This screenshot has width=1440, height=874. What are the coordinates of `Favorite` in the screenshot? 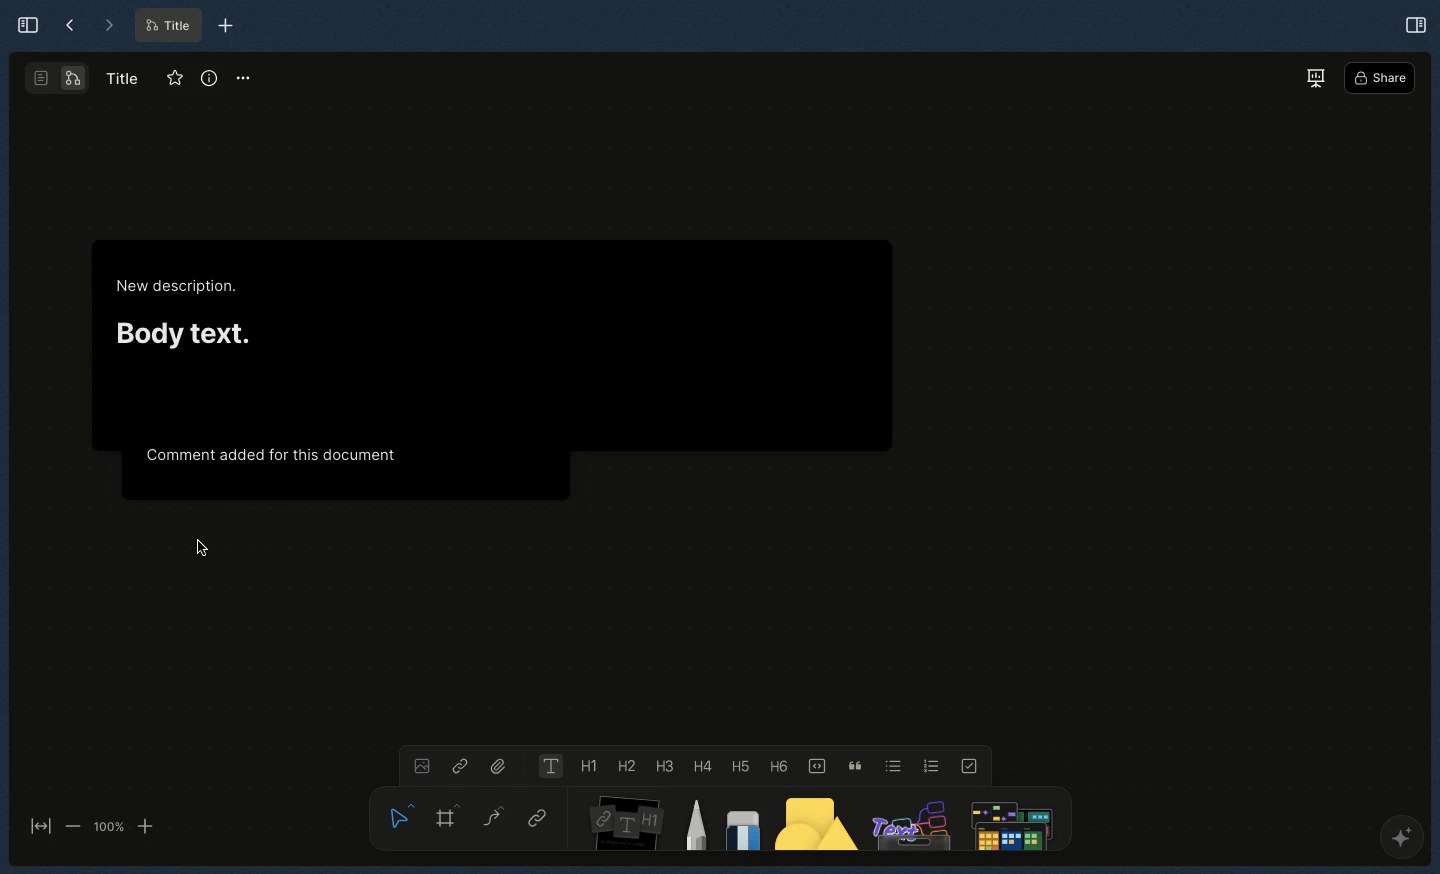 It's located at (171, 79).